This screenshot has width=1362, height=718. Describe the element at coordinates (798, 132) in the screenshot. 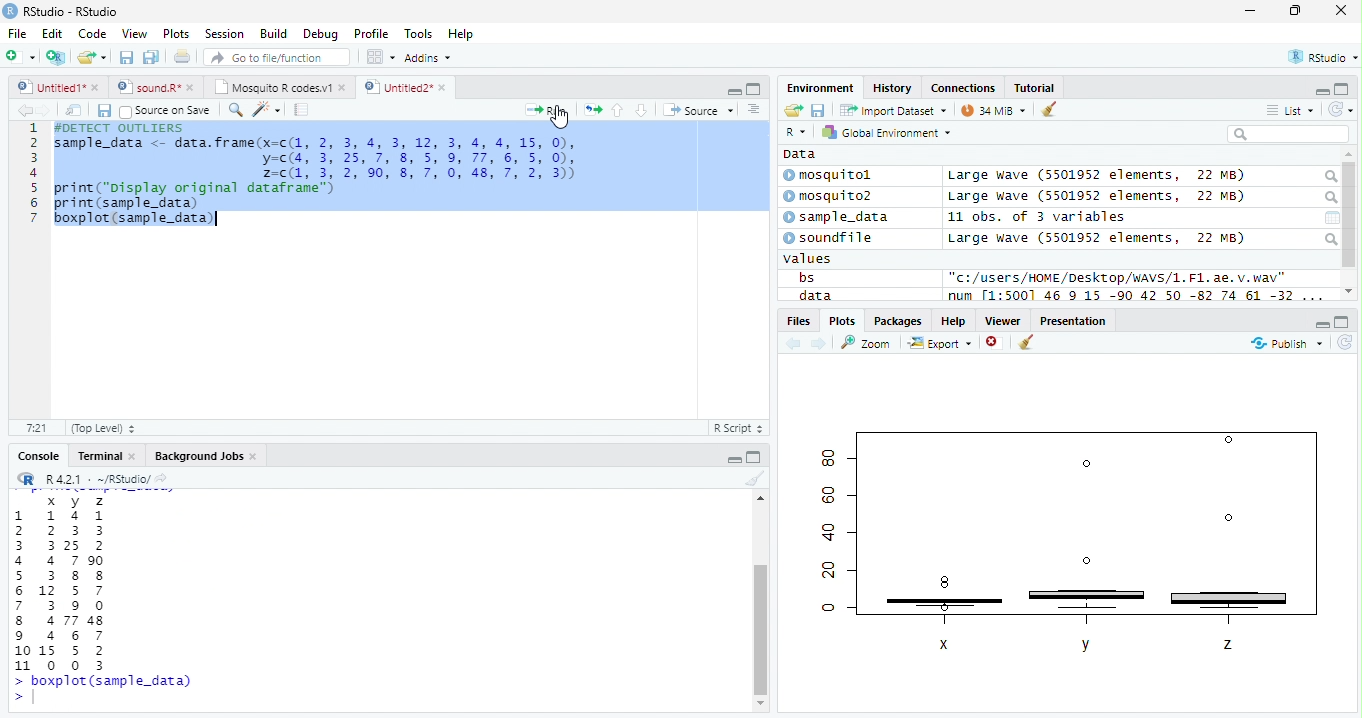

I see `R` at that location.